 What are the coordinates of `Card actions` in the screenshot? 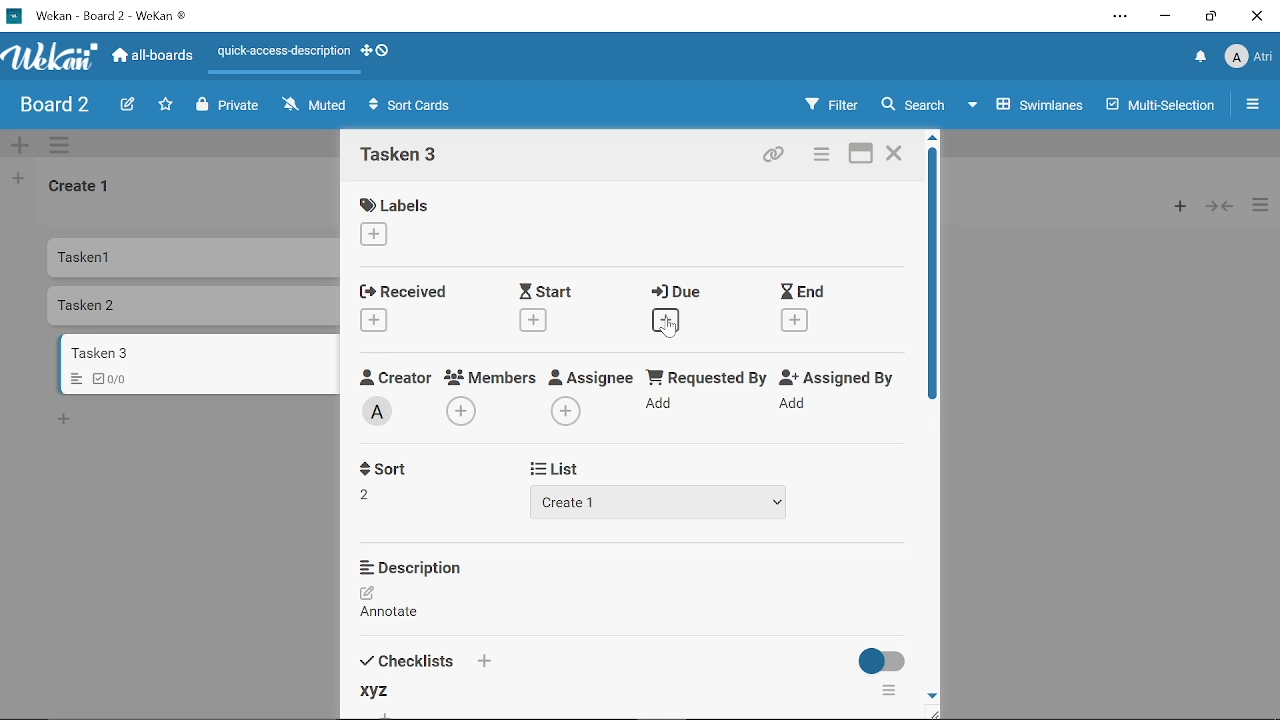 It's located at (824, 157).